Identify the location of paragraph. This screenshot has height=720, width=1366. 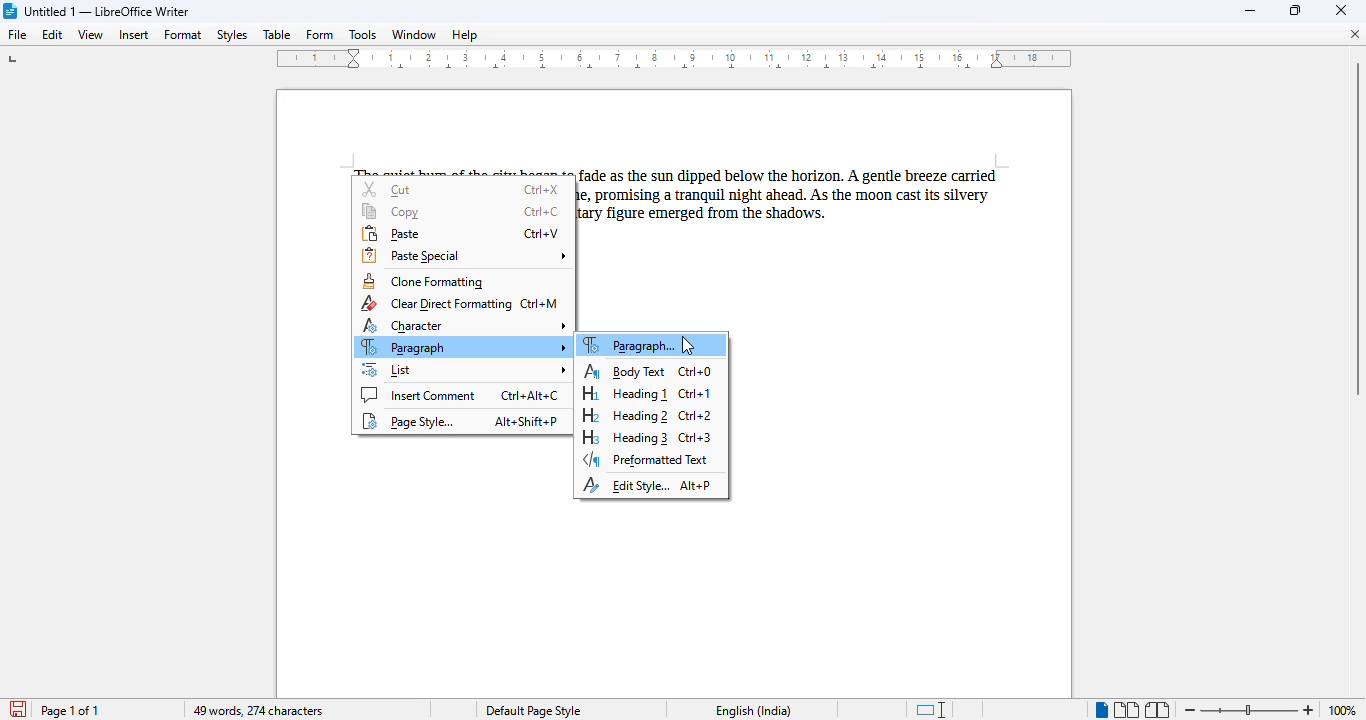
(645, 345).